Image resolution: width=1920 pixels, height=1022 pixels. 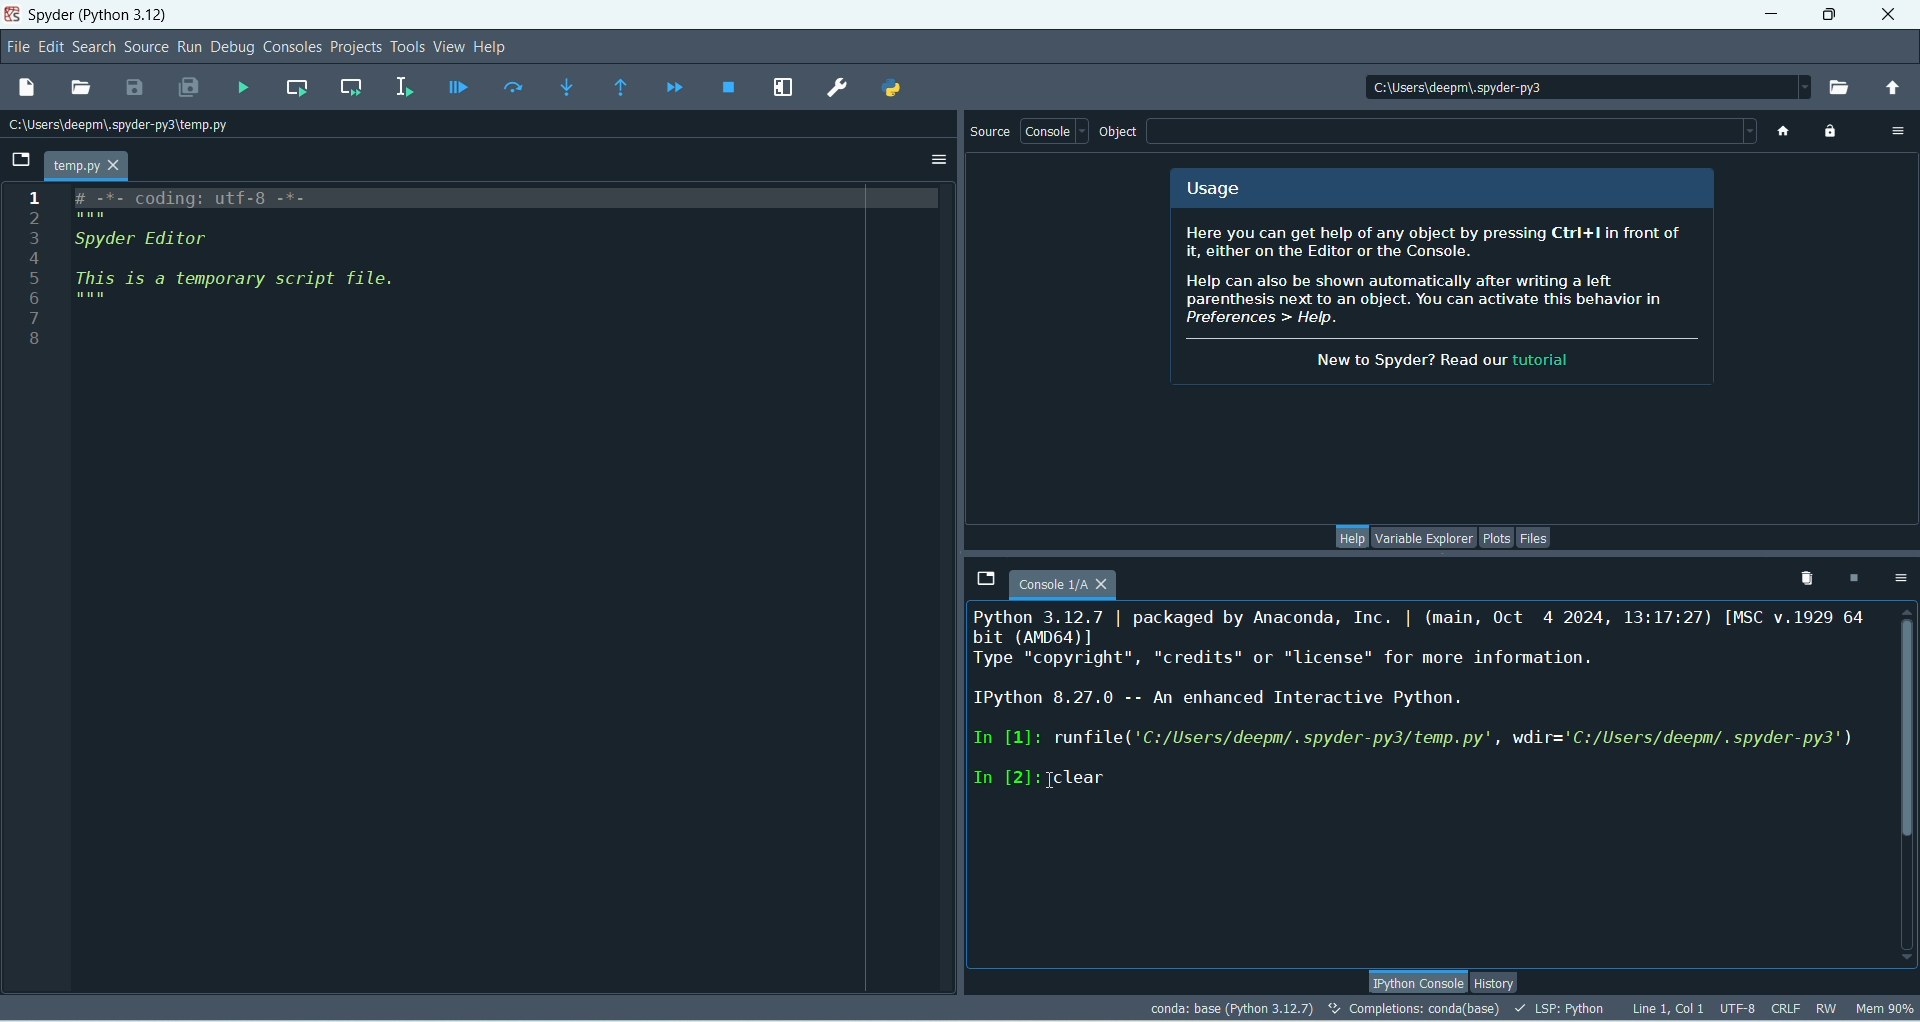 What do you see at coordinates (135, 88) in the screenshot?
I see `save` at bounding box center [135, 88].